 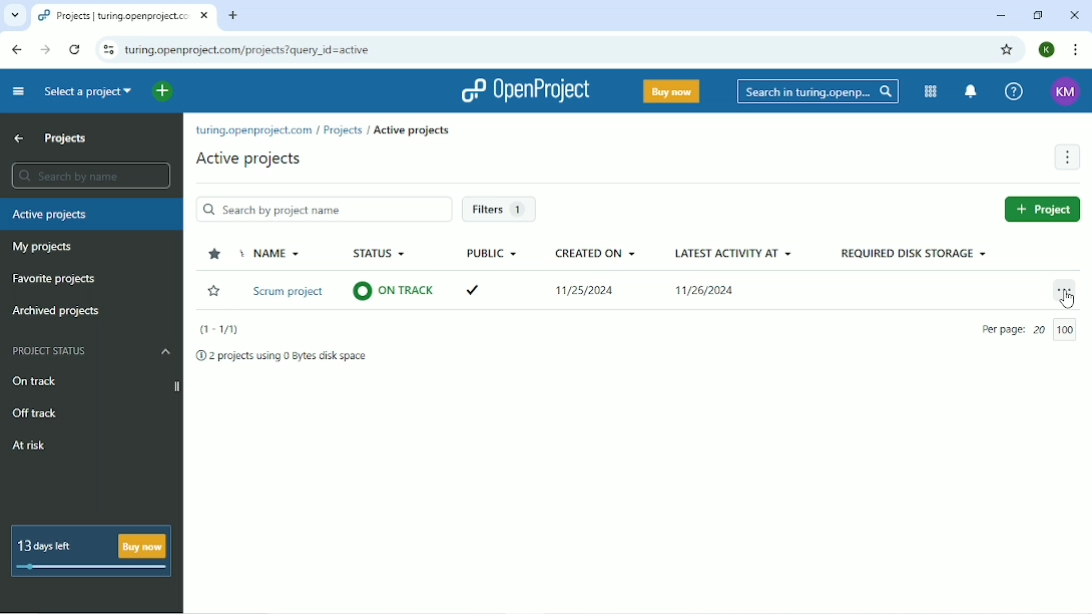 I want to click on Back, so click(x=18, y=49).